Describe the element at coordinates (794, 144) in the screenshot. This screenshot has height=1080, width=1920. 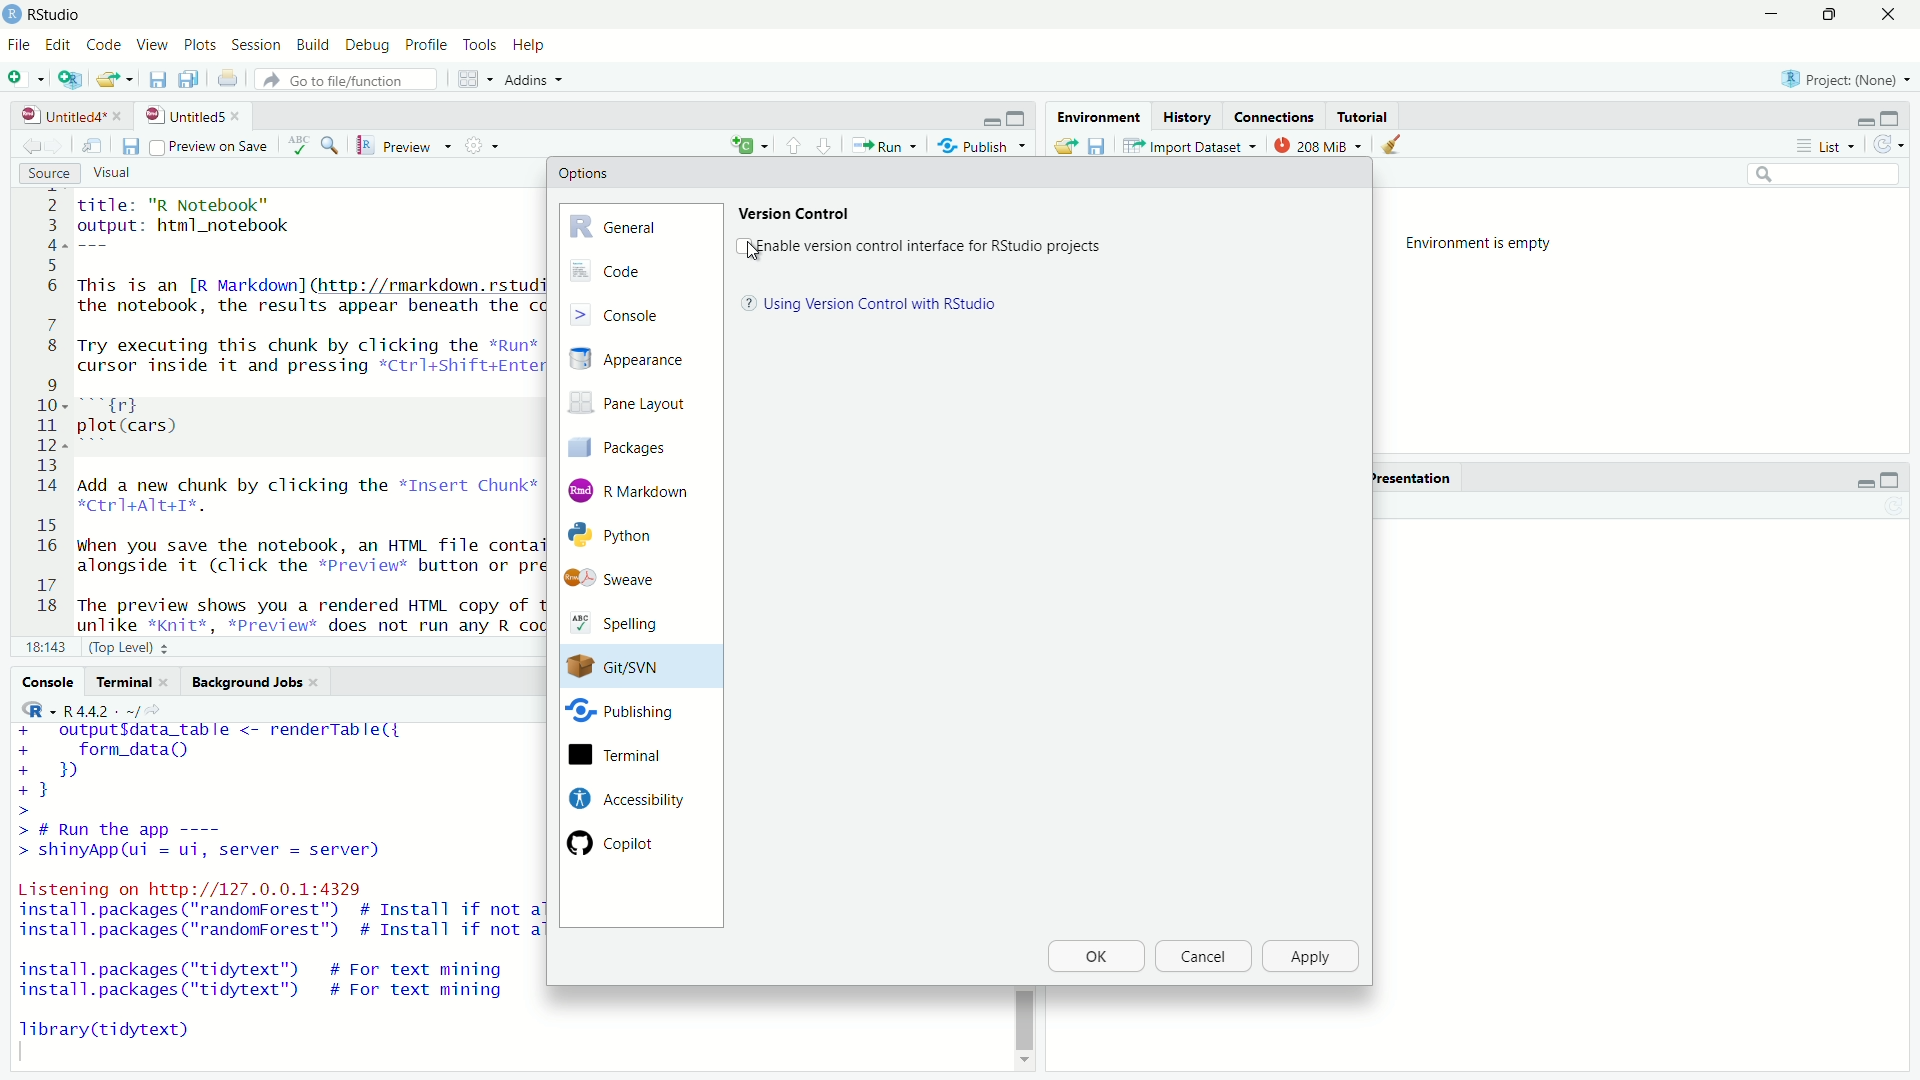
I see `down` at that location.